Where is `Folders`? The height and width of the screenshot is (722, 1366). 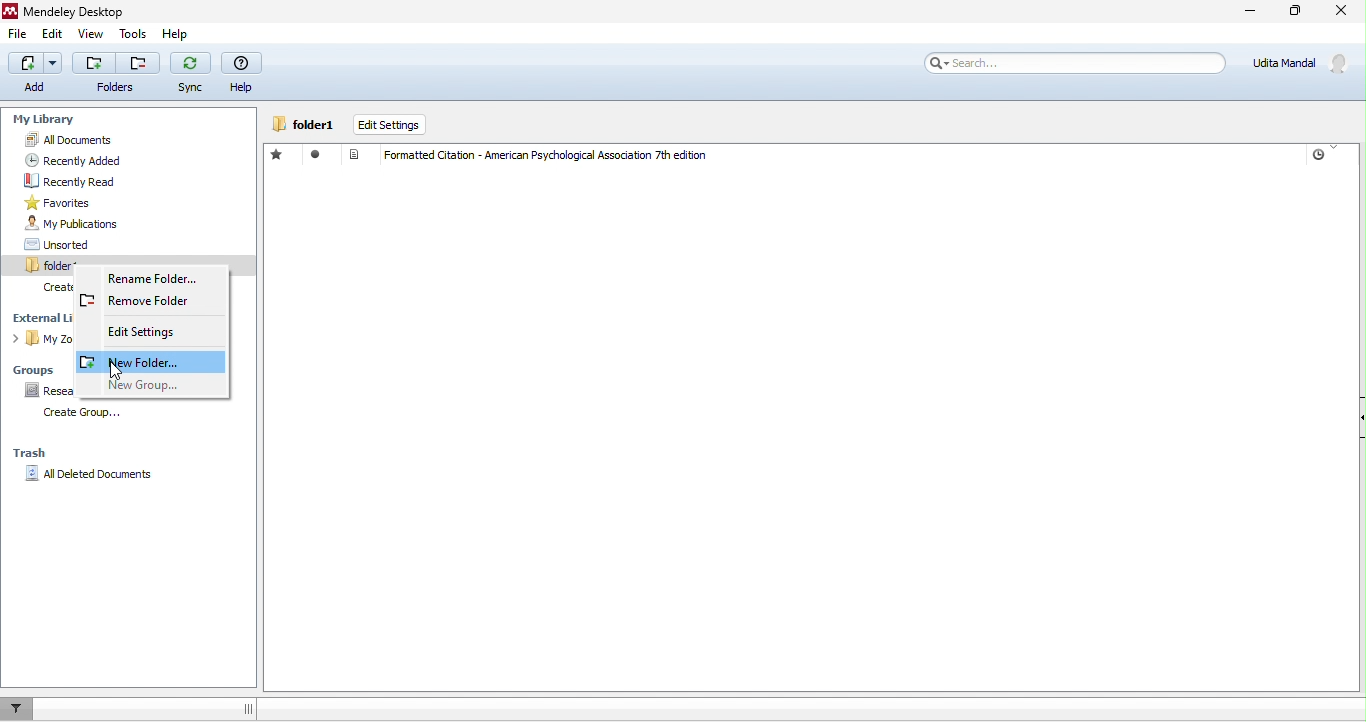 Folders is located at coordinates (114, 88).